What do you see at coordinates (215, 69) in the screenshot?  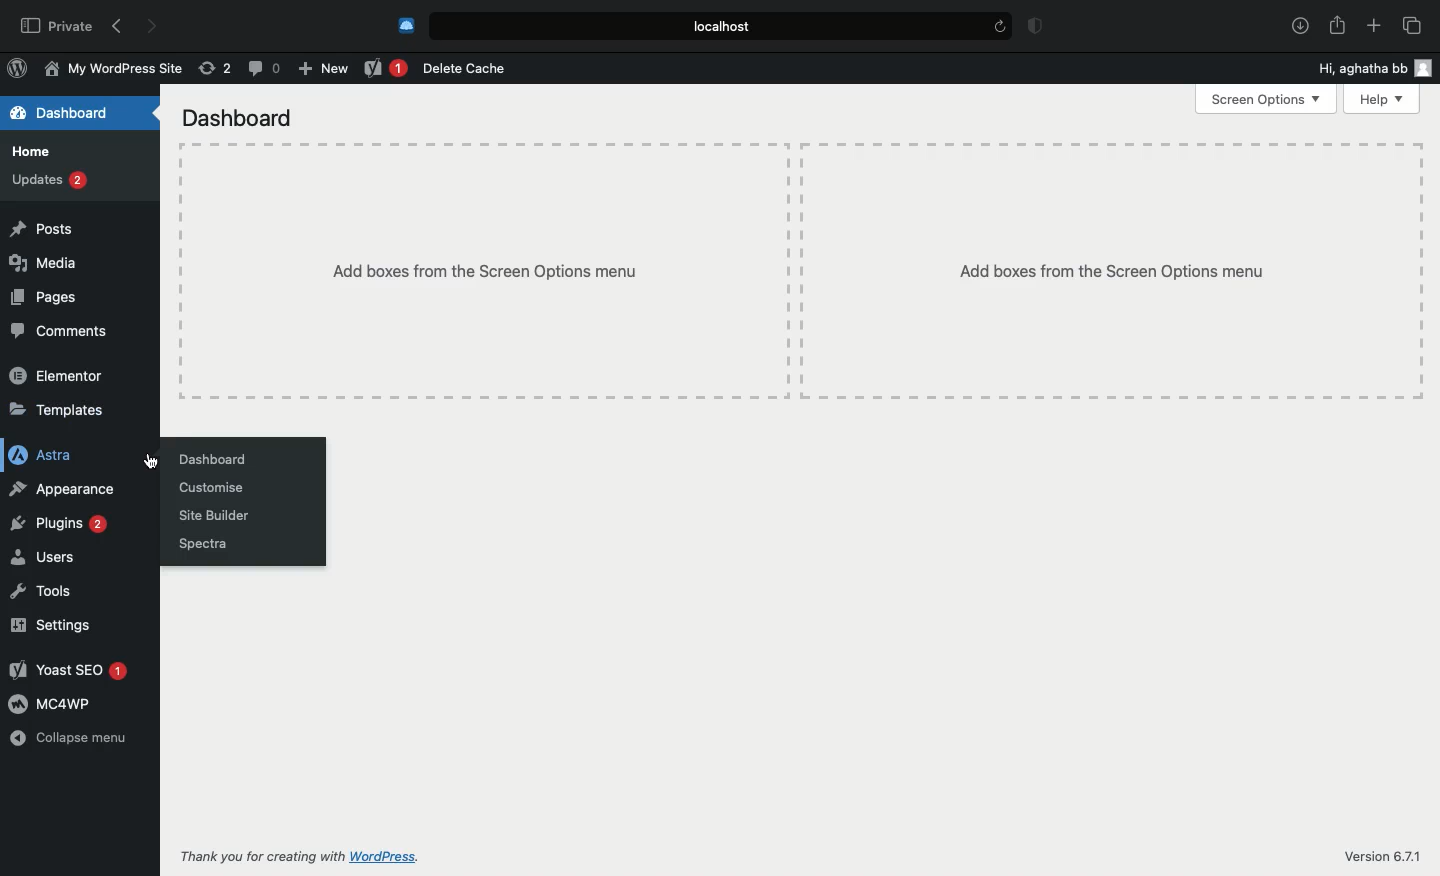 I see `Revision (2)` at bounding box center [215, 69].